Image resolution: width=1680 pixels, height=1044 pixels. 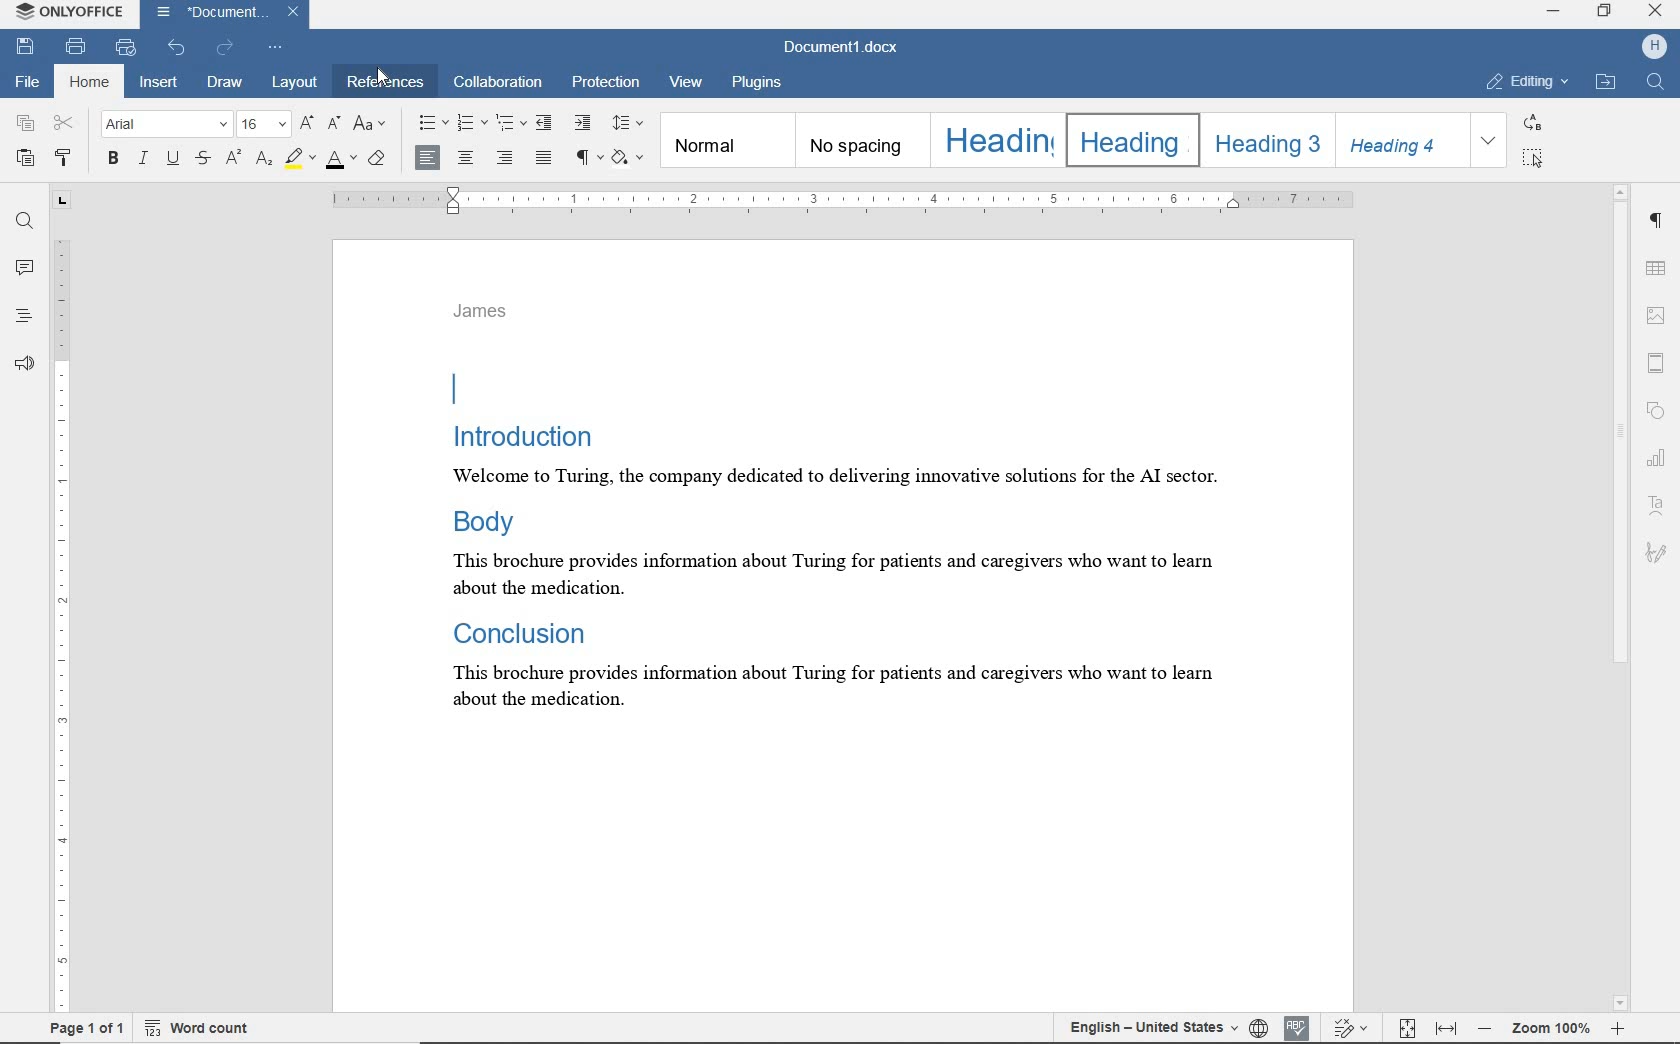 I want to click on document name, so click(x=225, y=13).